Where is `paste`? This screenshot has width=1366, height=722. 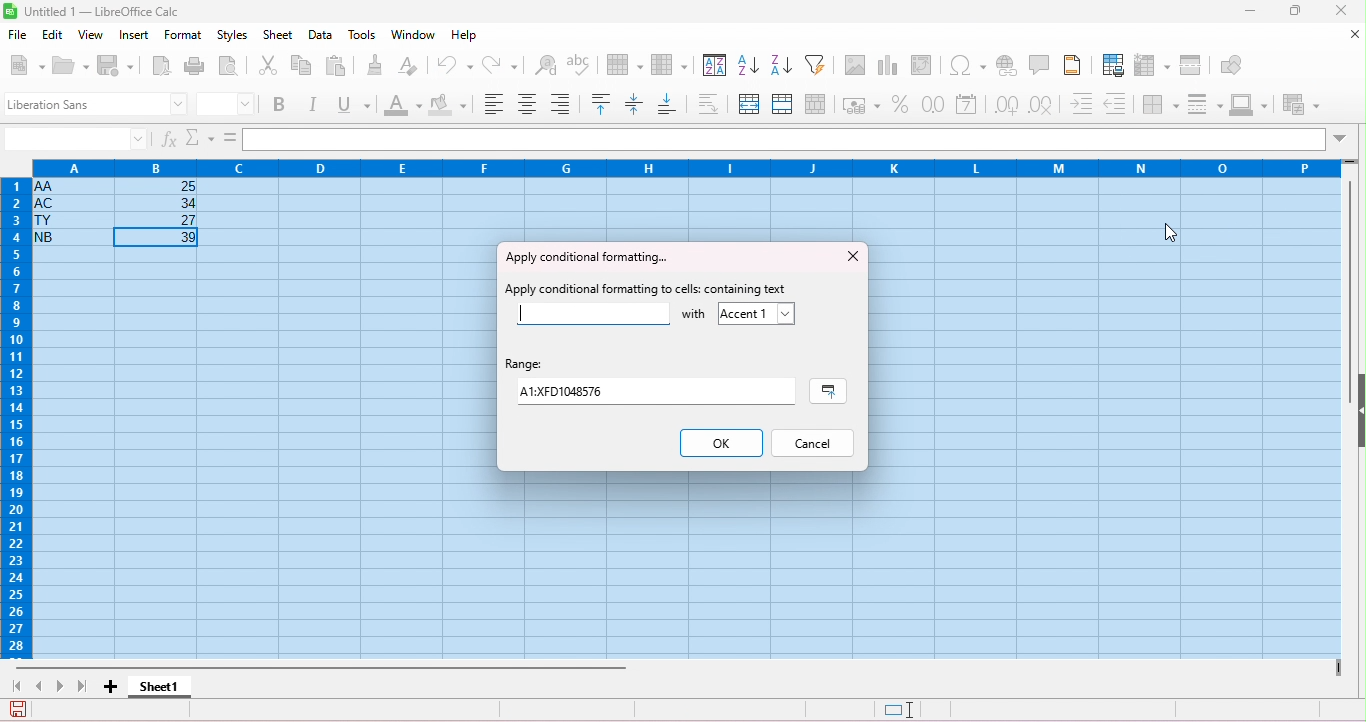
paste is located at coordinates (336, 65).